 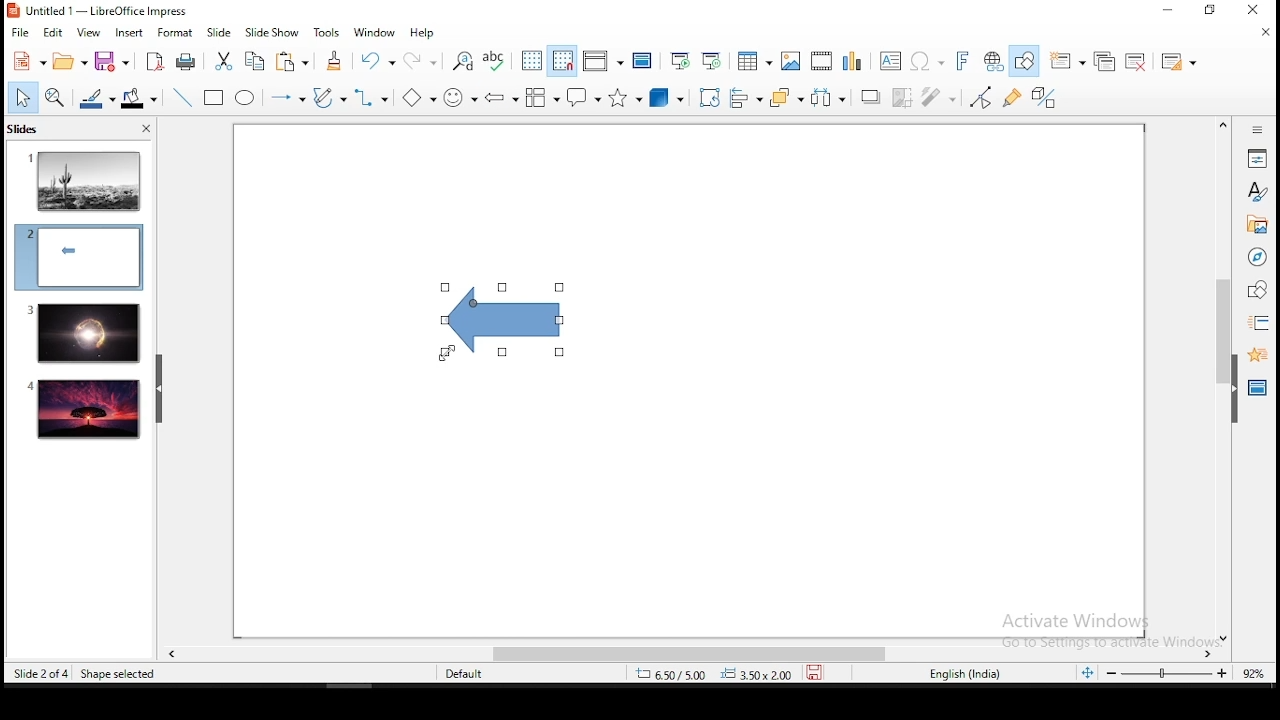 I want to click on close, so click(x=144, y=131).